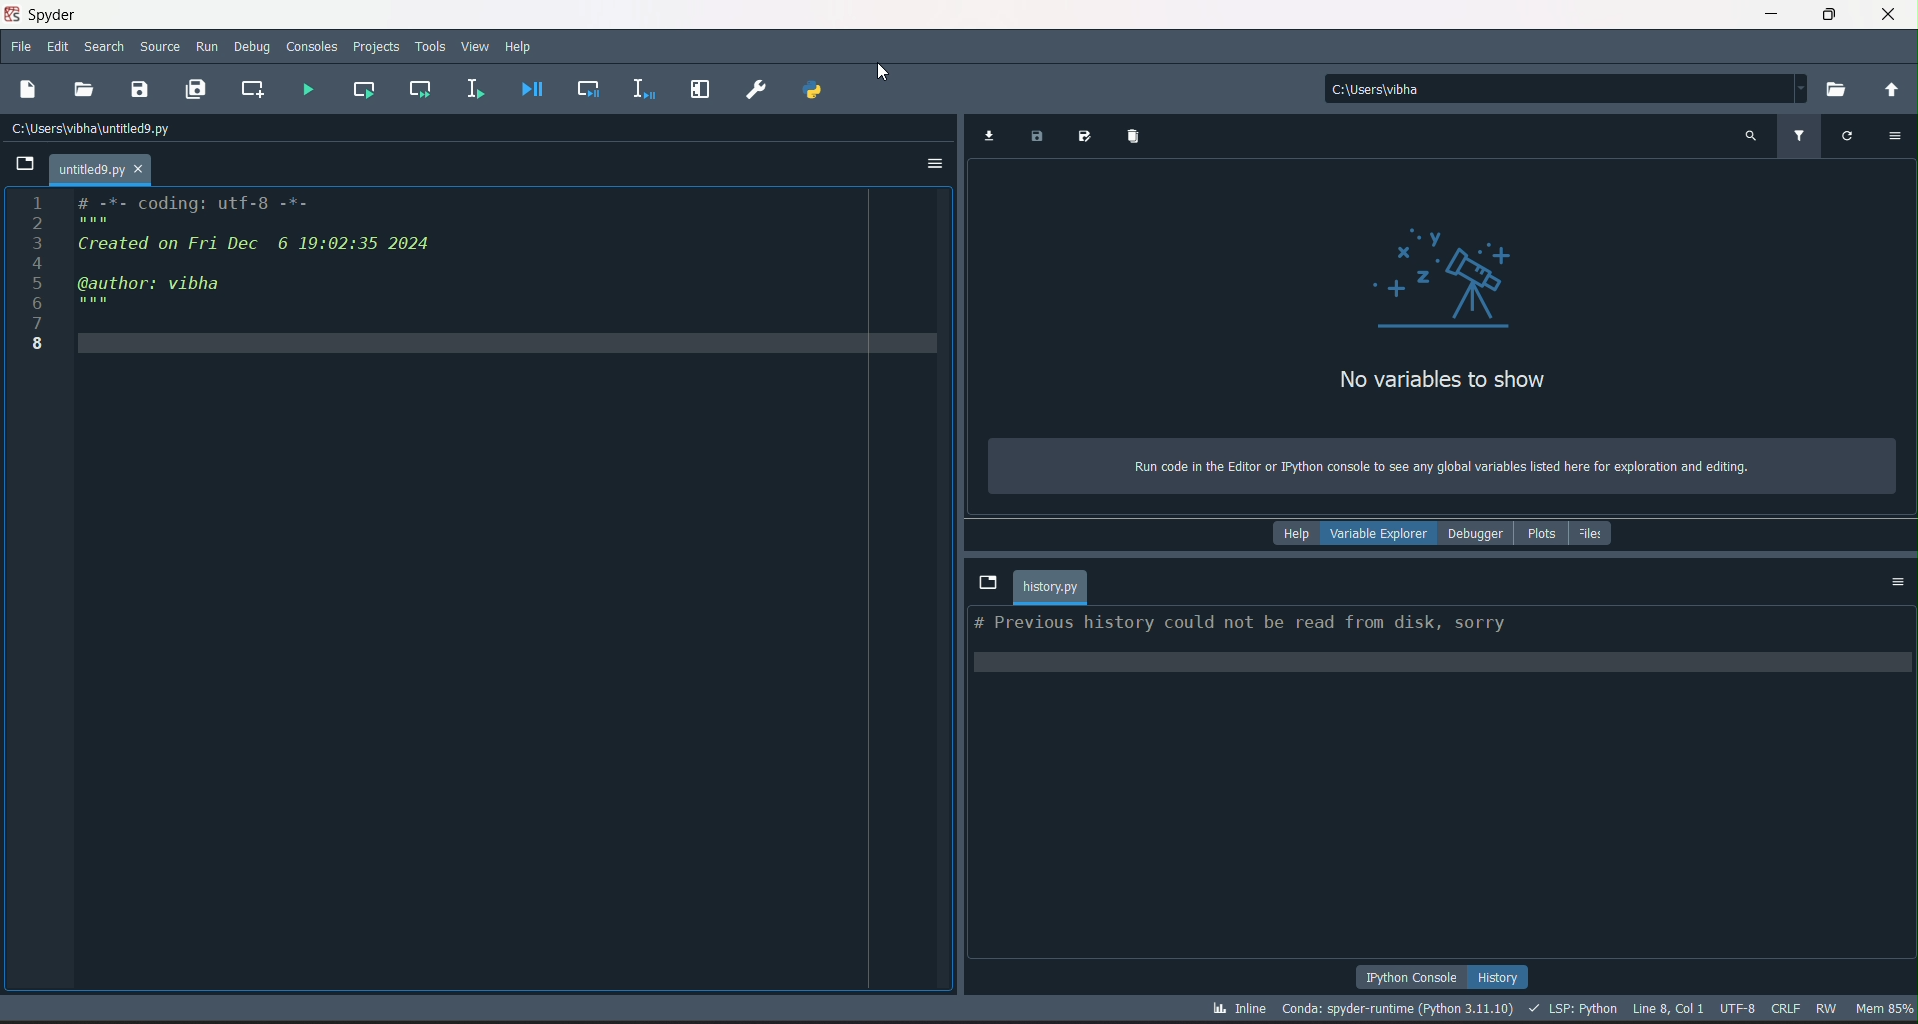  Describe the element at coordinates (1135, 138) in the screenshot. I see `remove variables` at that location.